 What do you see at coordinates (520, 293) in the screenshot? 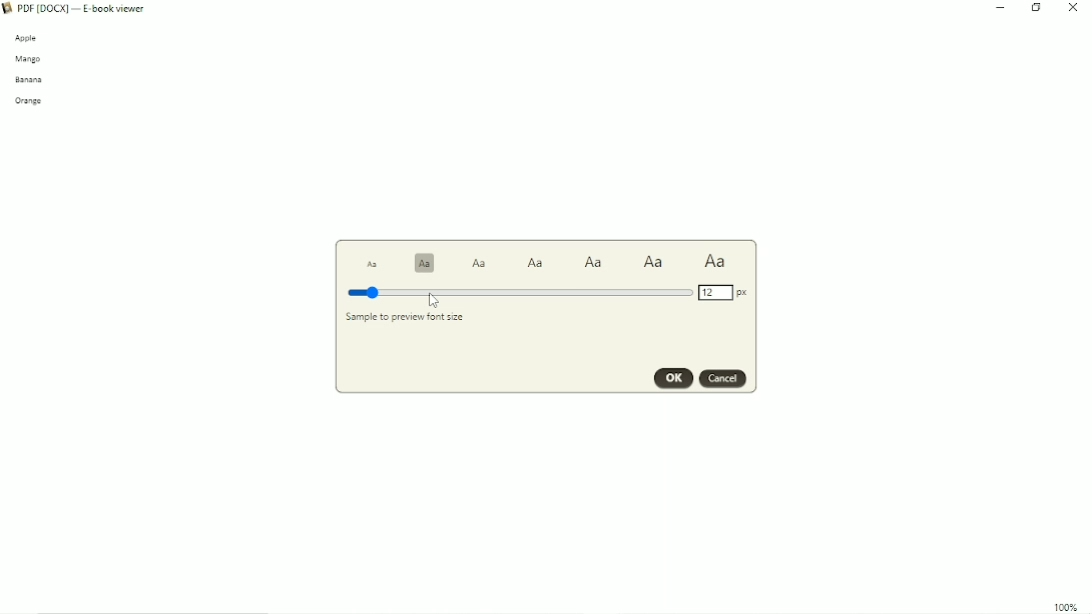
I see `Font size 12` at bounding box center [520, 293].